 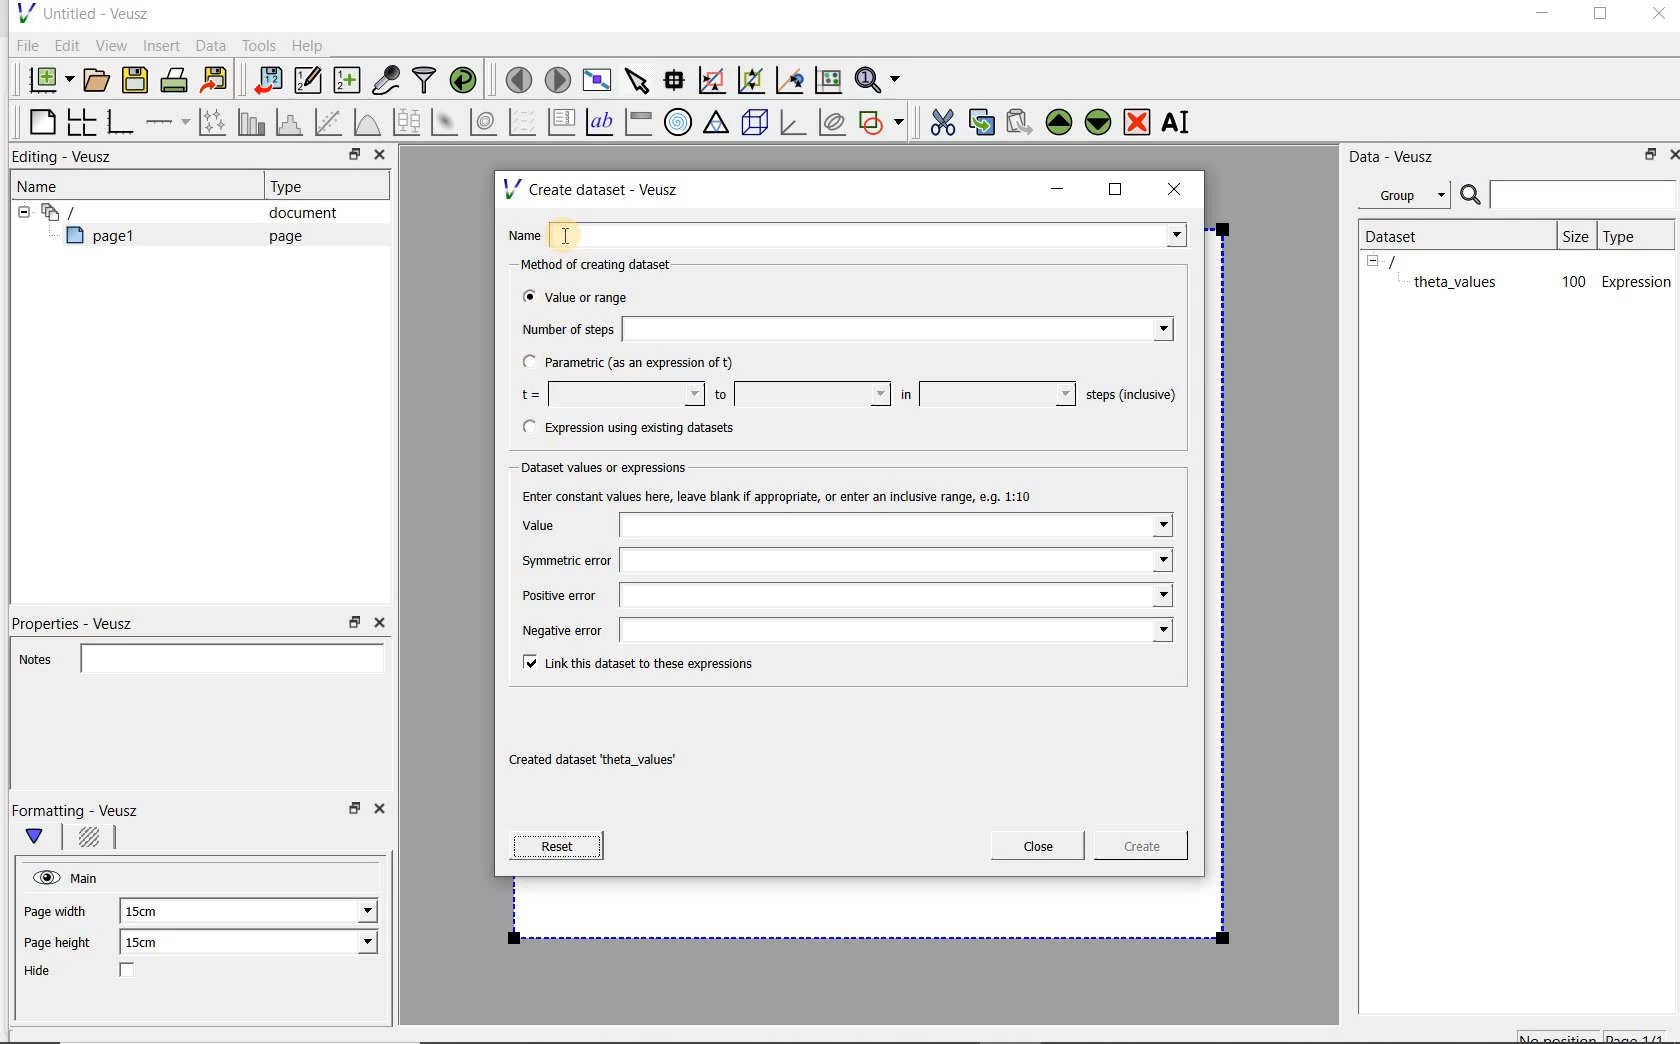 What do you see at coordinates (387, 83) in the screenshot?
I see `capture remote data` at bounding box center [387, 83].